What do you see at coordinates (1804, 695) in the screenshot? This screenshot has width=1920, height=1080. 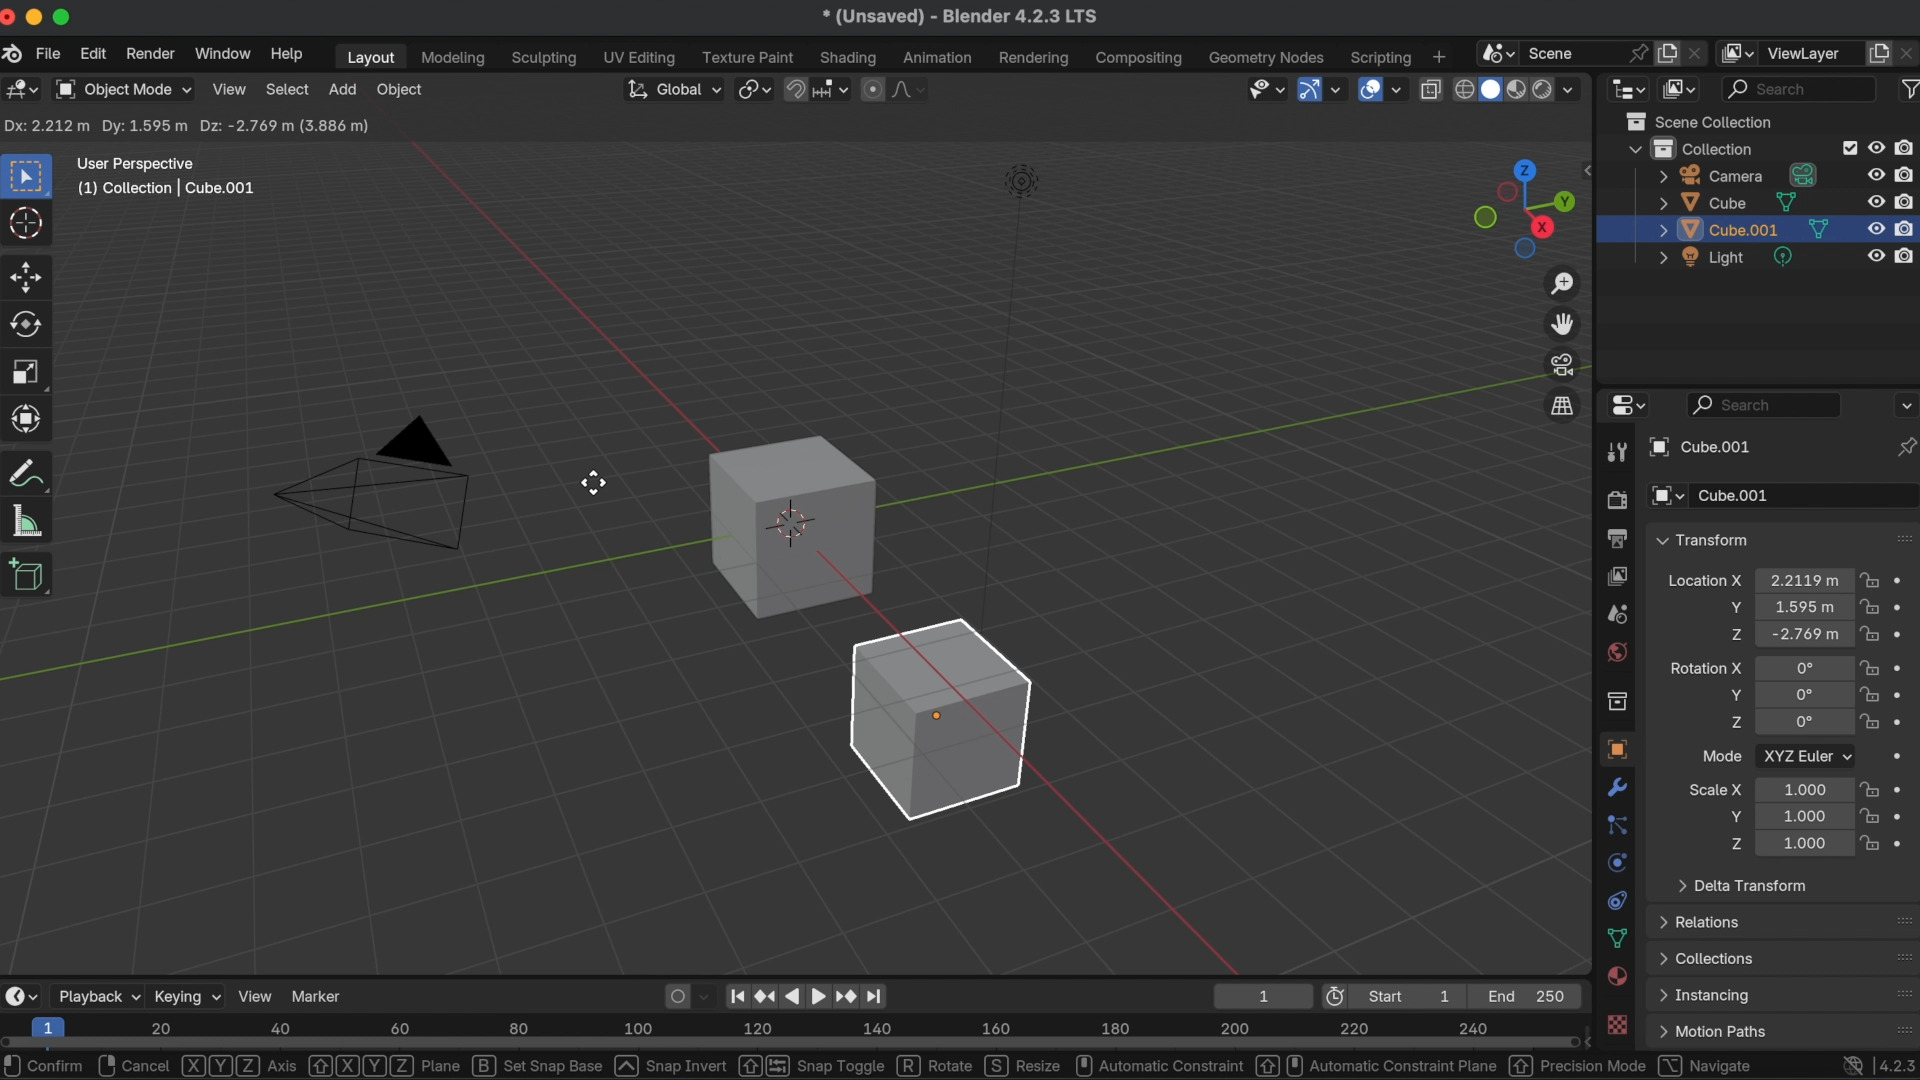 I see `euler rotation` at bounding box center [1804, 695].